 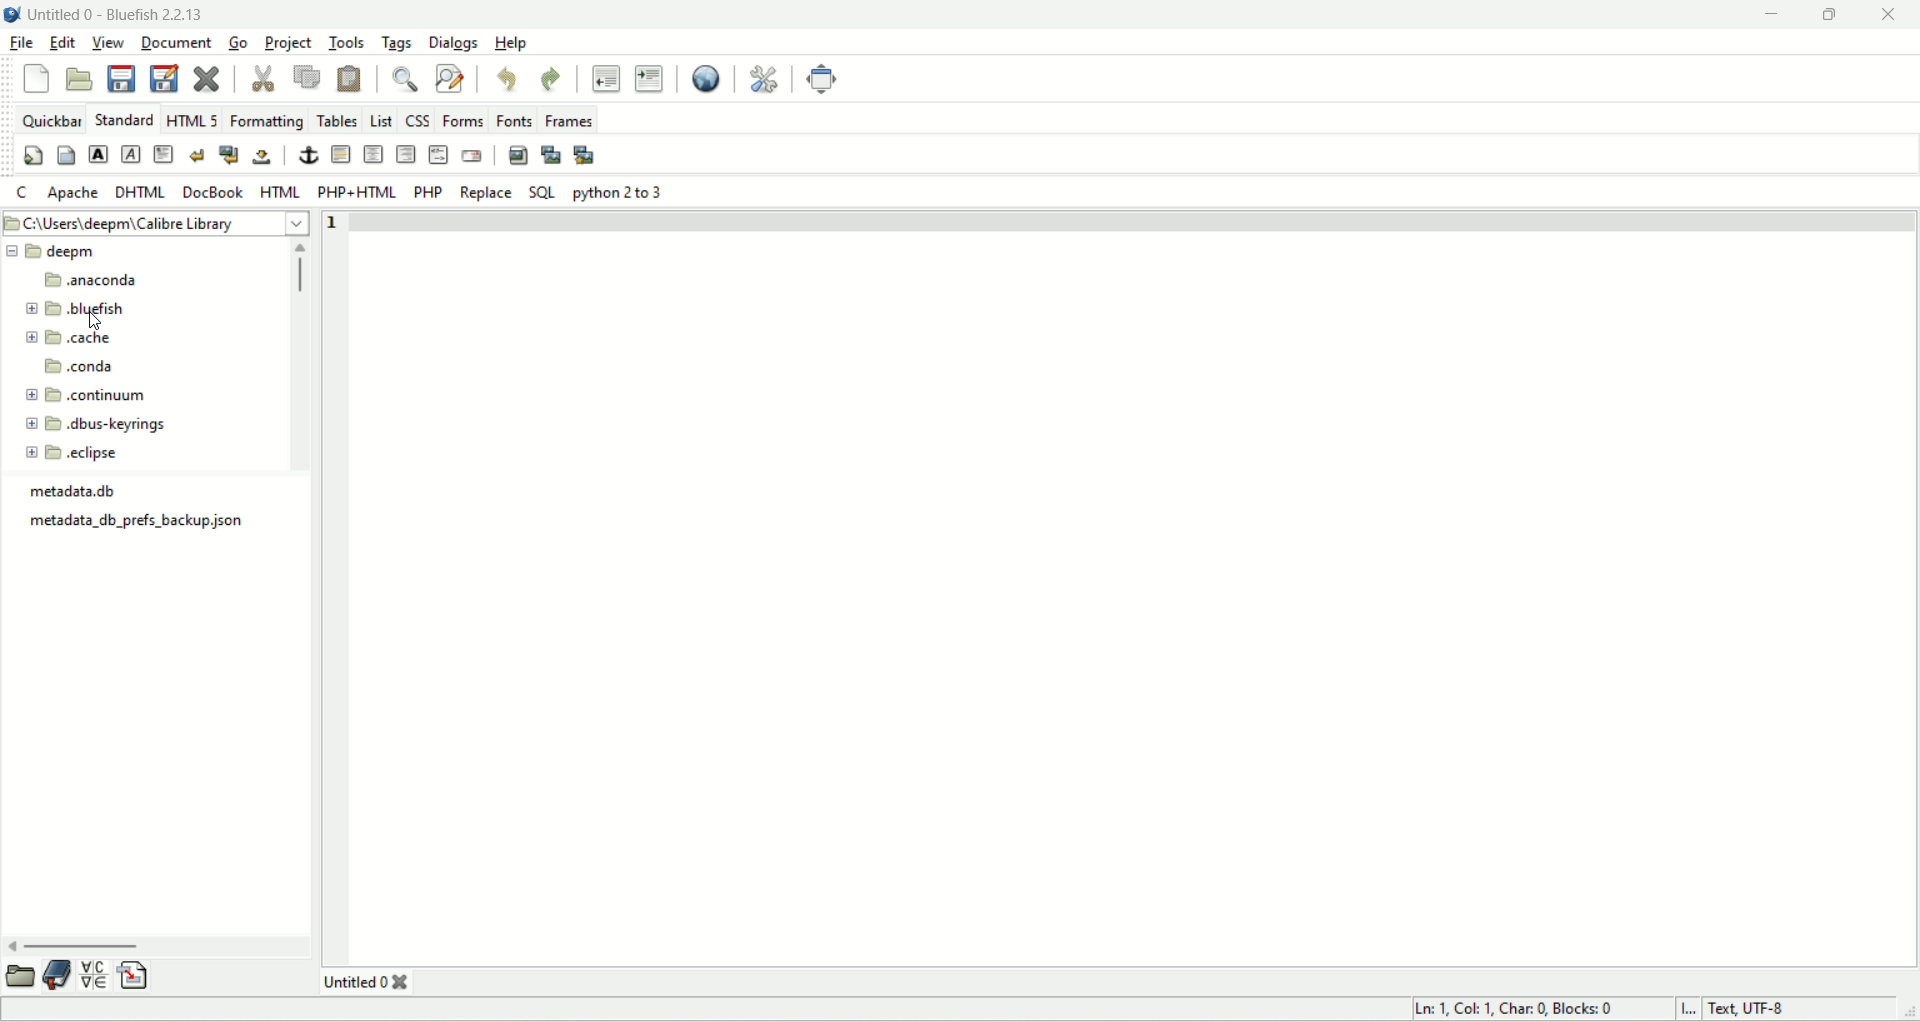 What do you see at coordinates (121, 79) in the screenshot?
I see `save current file` at bounding box center [121, 79].